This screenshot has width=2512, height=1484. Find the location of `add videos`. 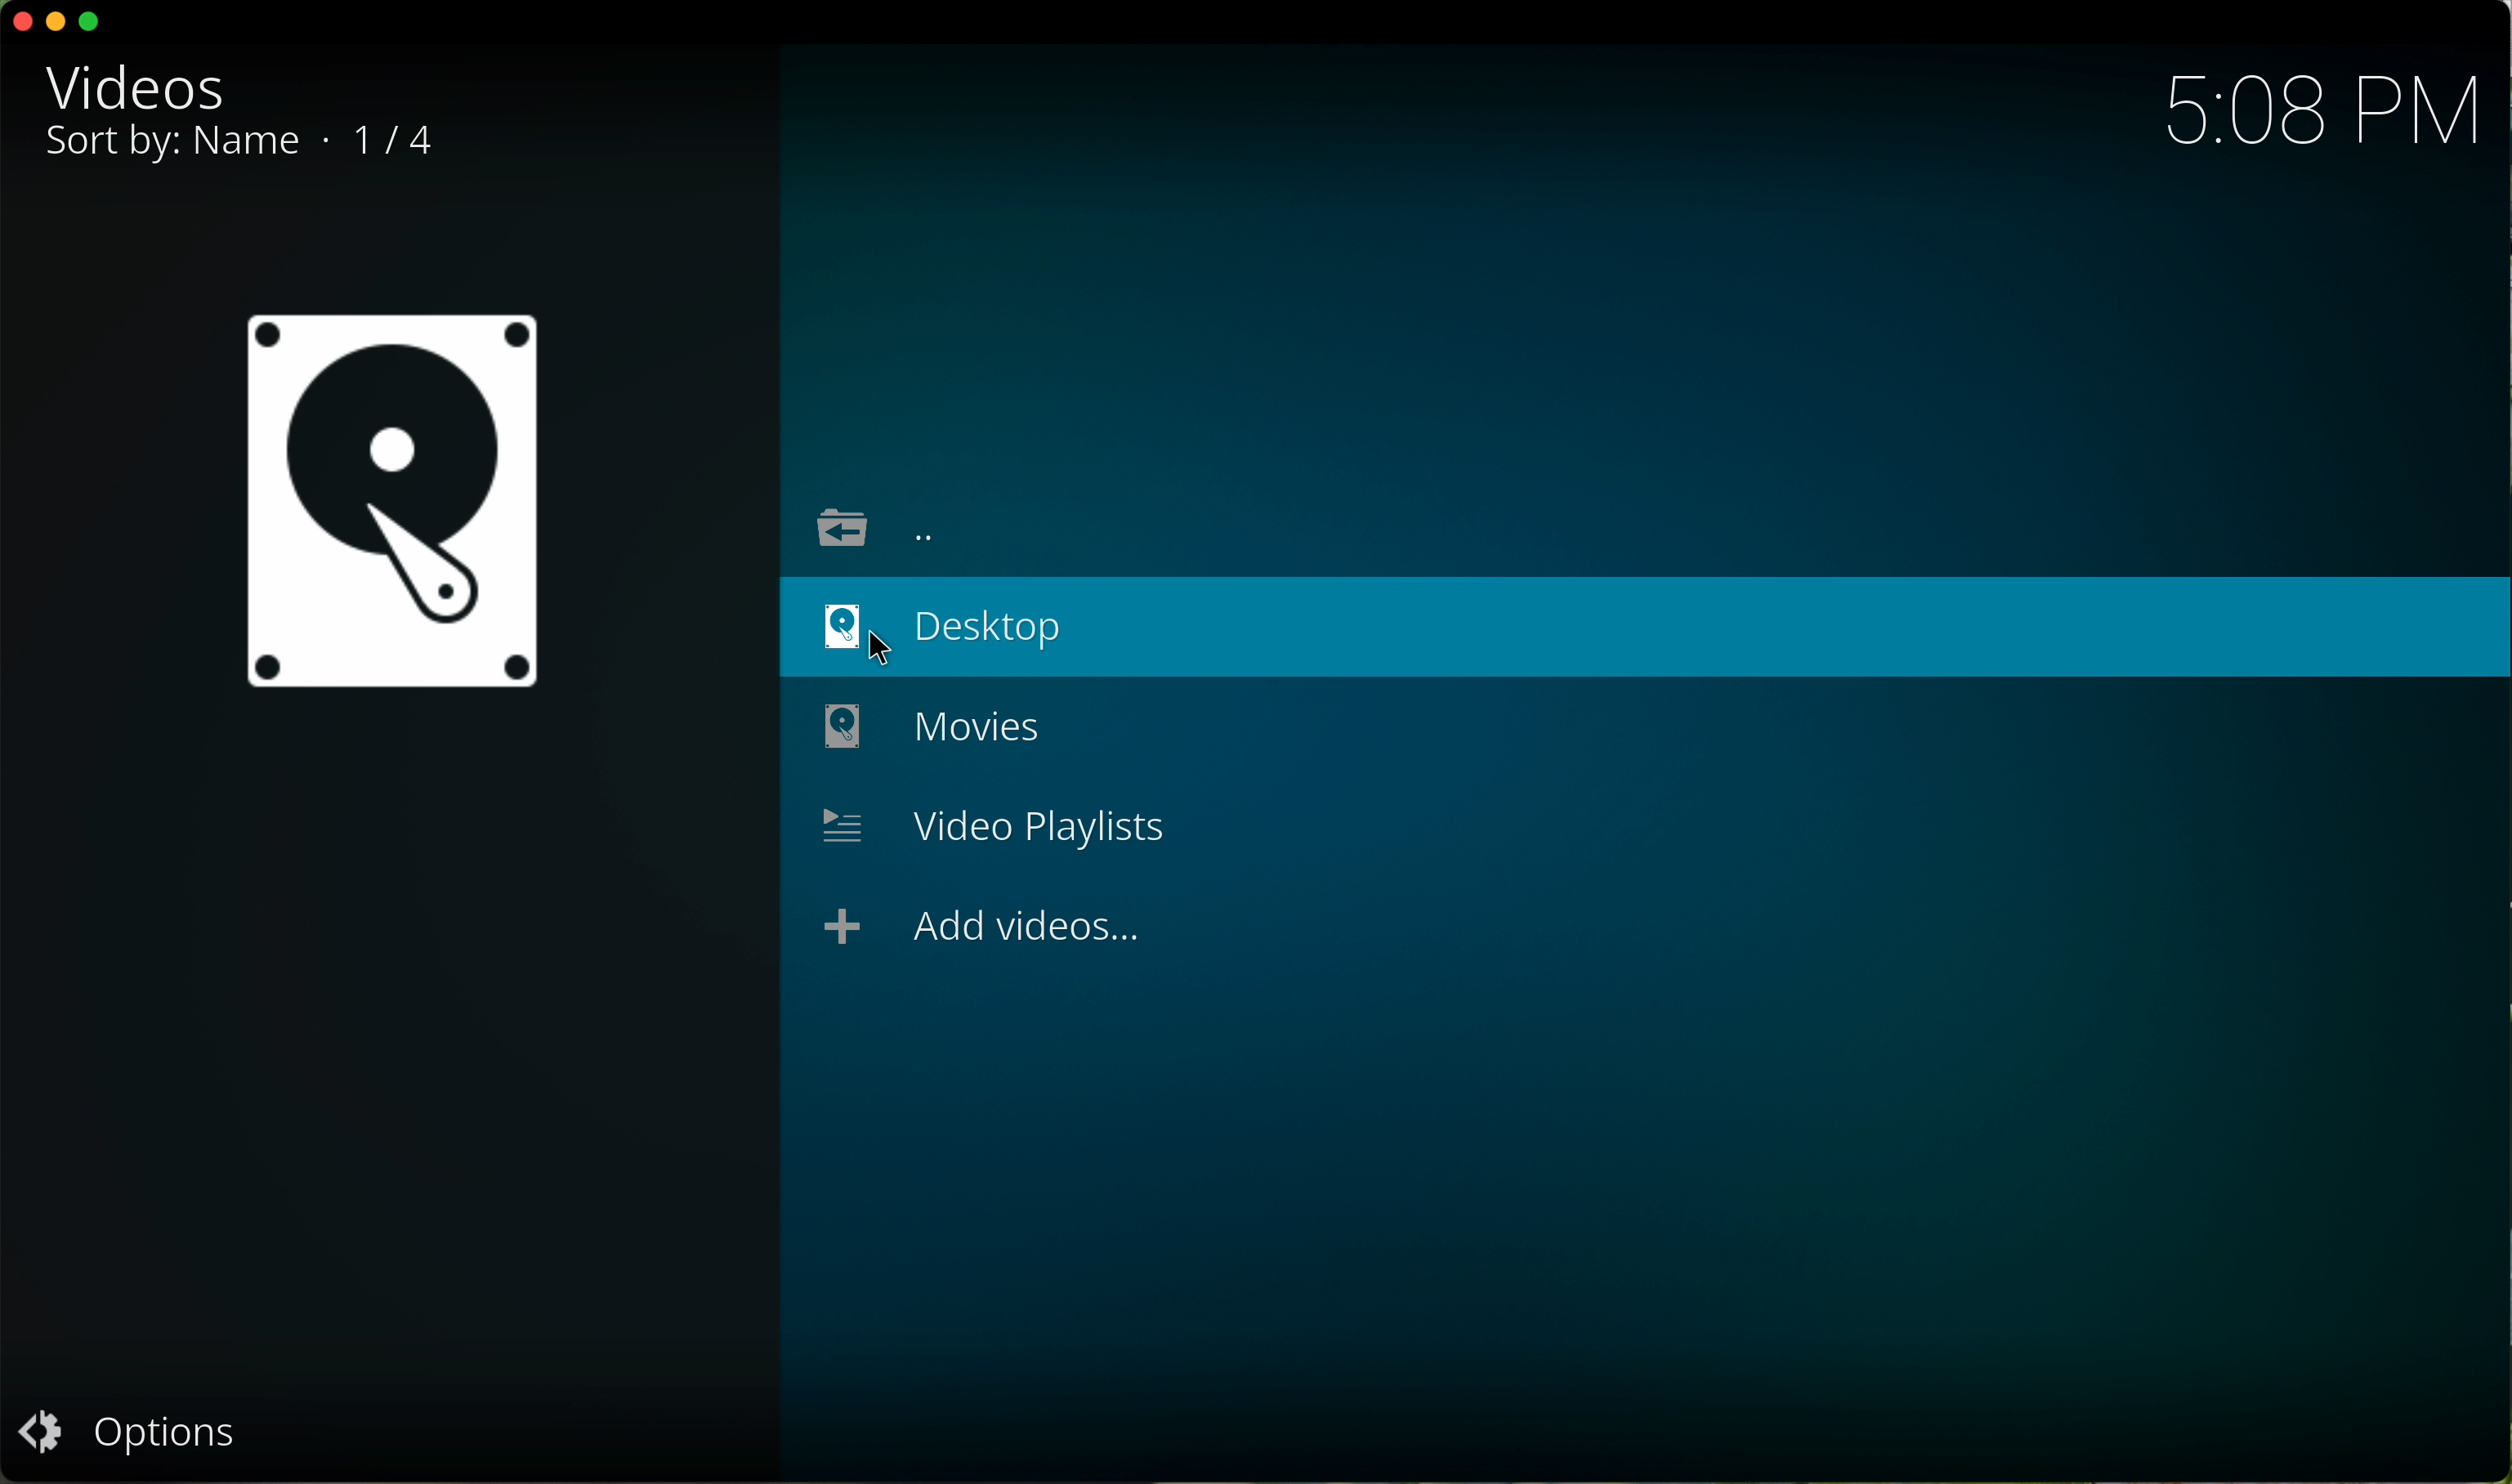

add videos is located at coordinates (980, 934).